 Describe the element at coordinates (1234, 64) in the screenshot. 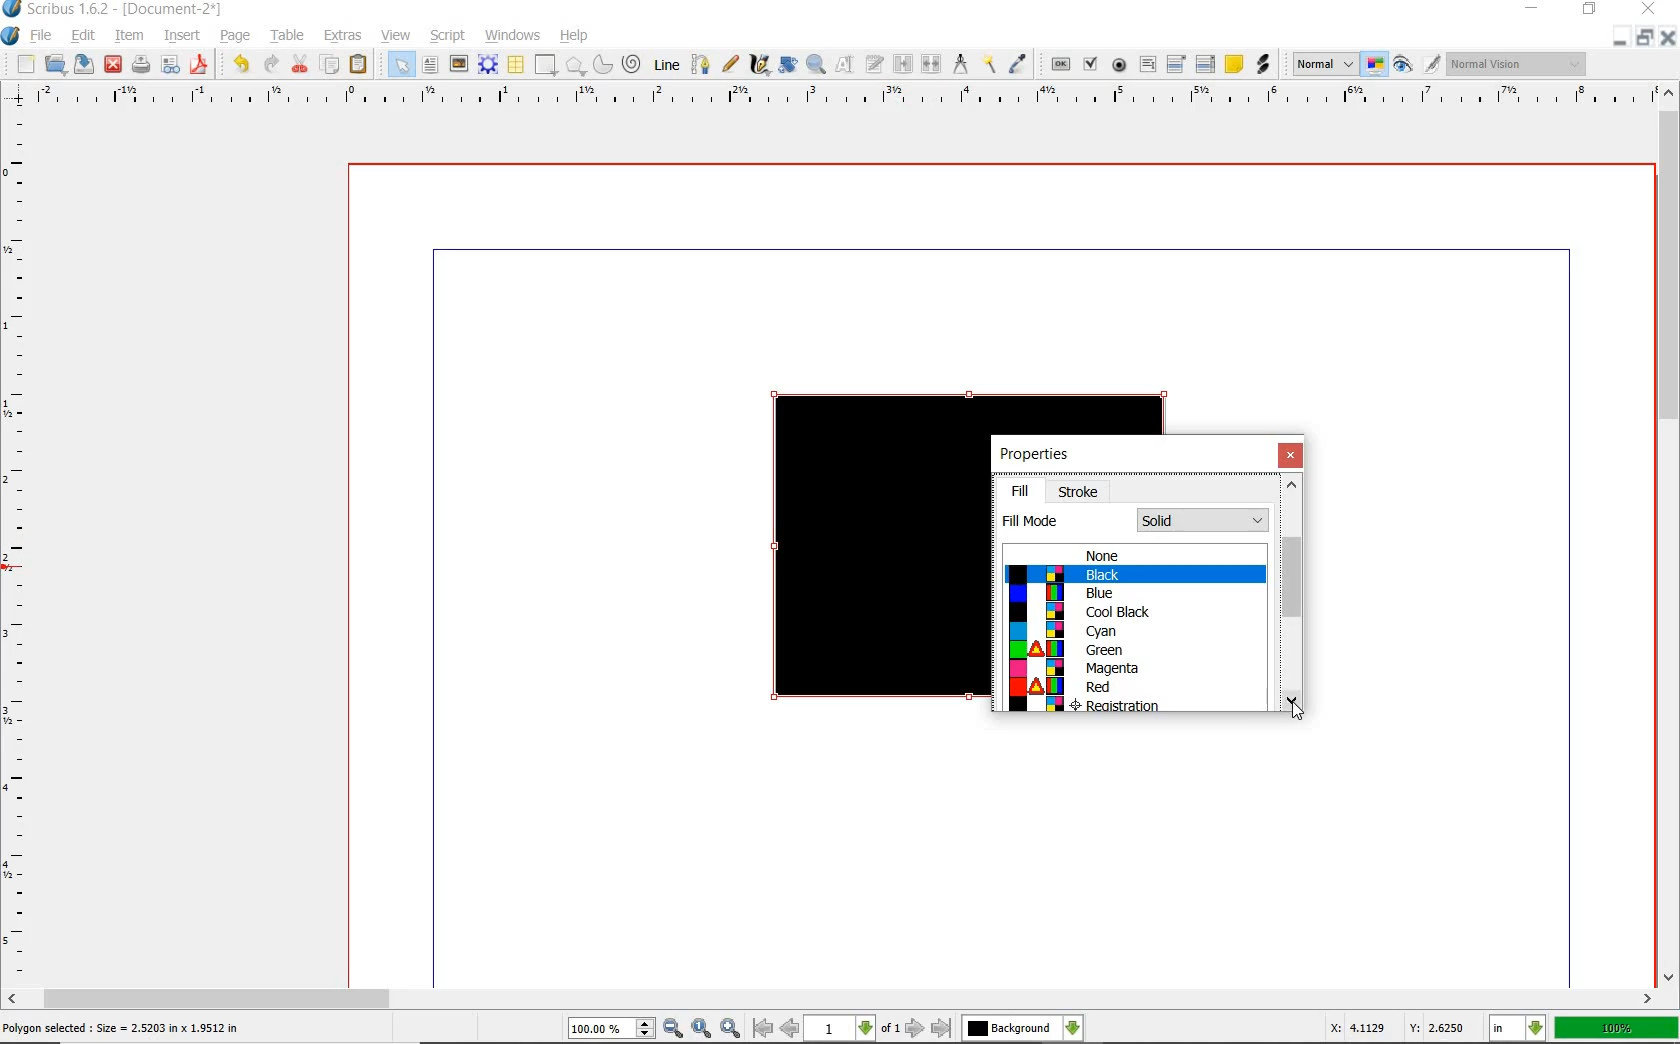

I see `text annotation` at that location.